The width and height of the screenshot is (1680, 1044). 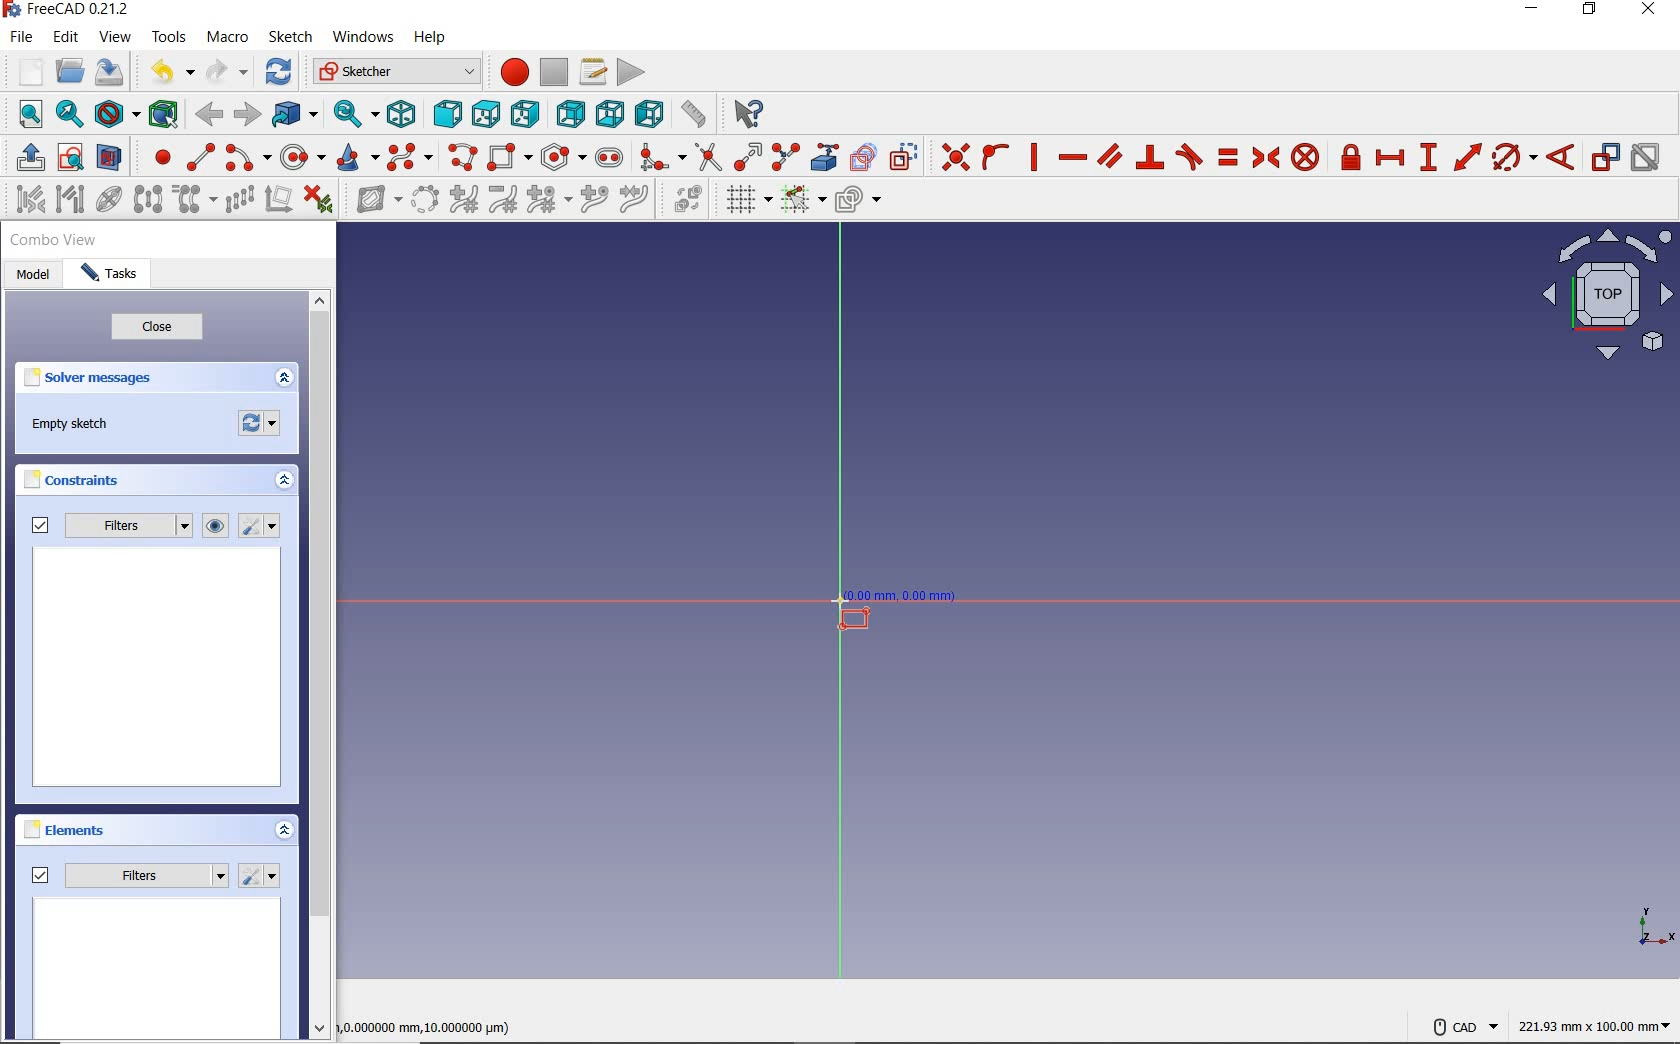 What do you see at coordinates (158, 970) in the screenshot?
I see `preview` at bounding box center [158, 970].